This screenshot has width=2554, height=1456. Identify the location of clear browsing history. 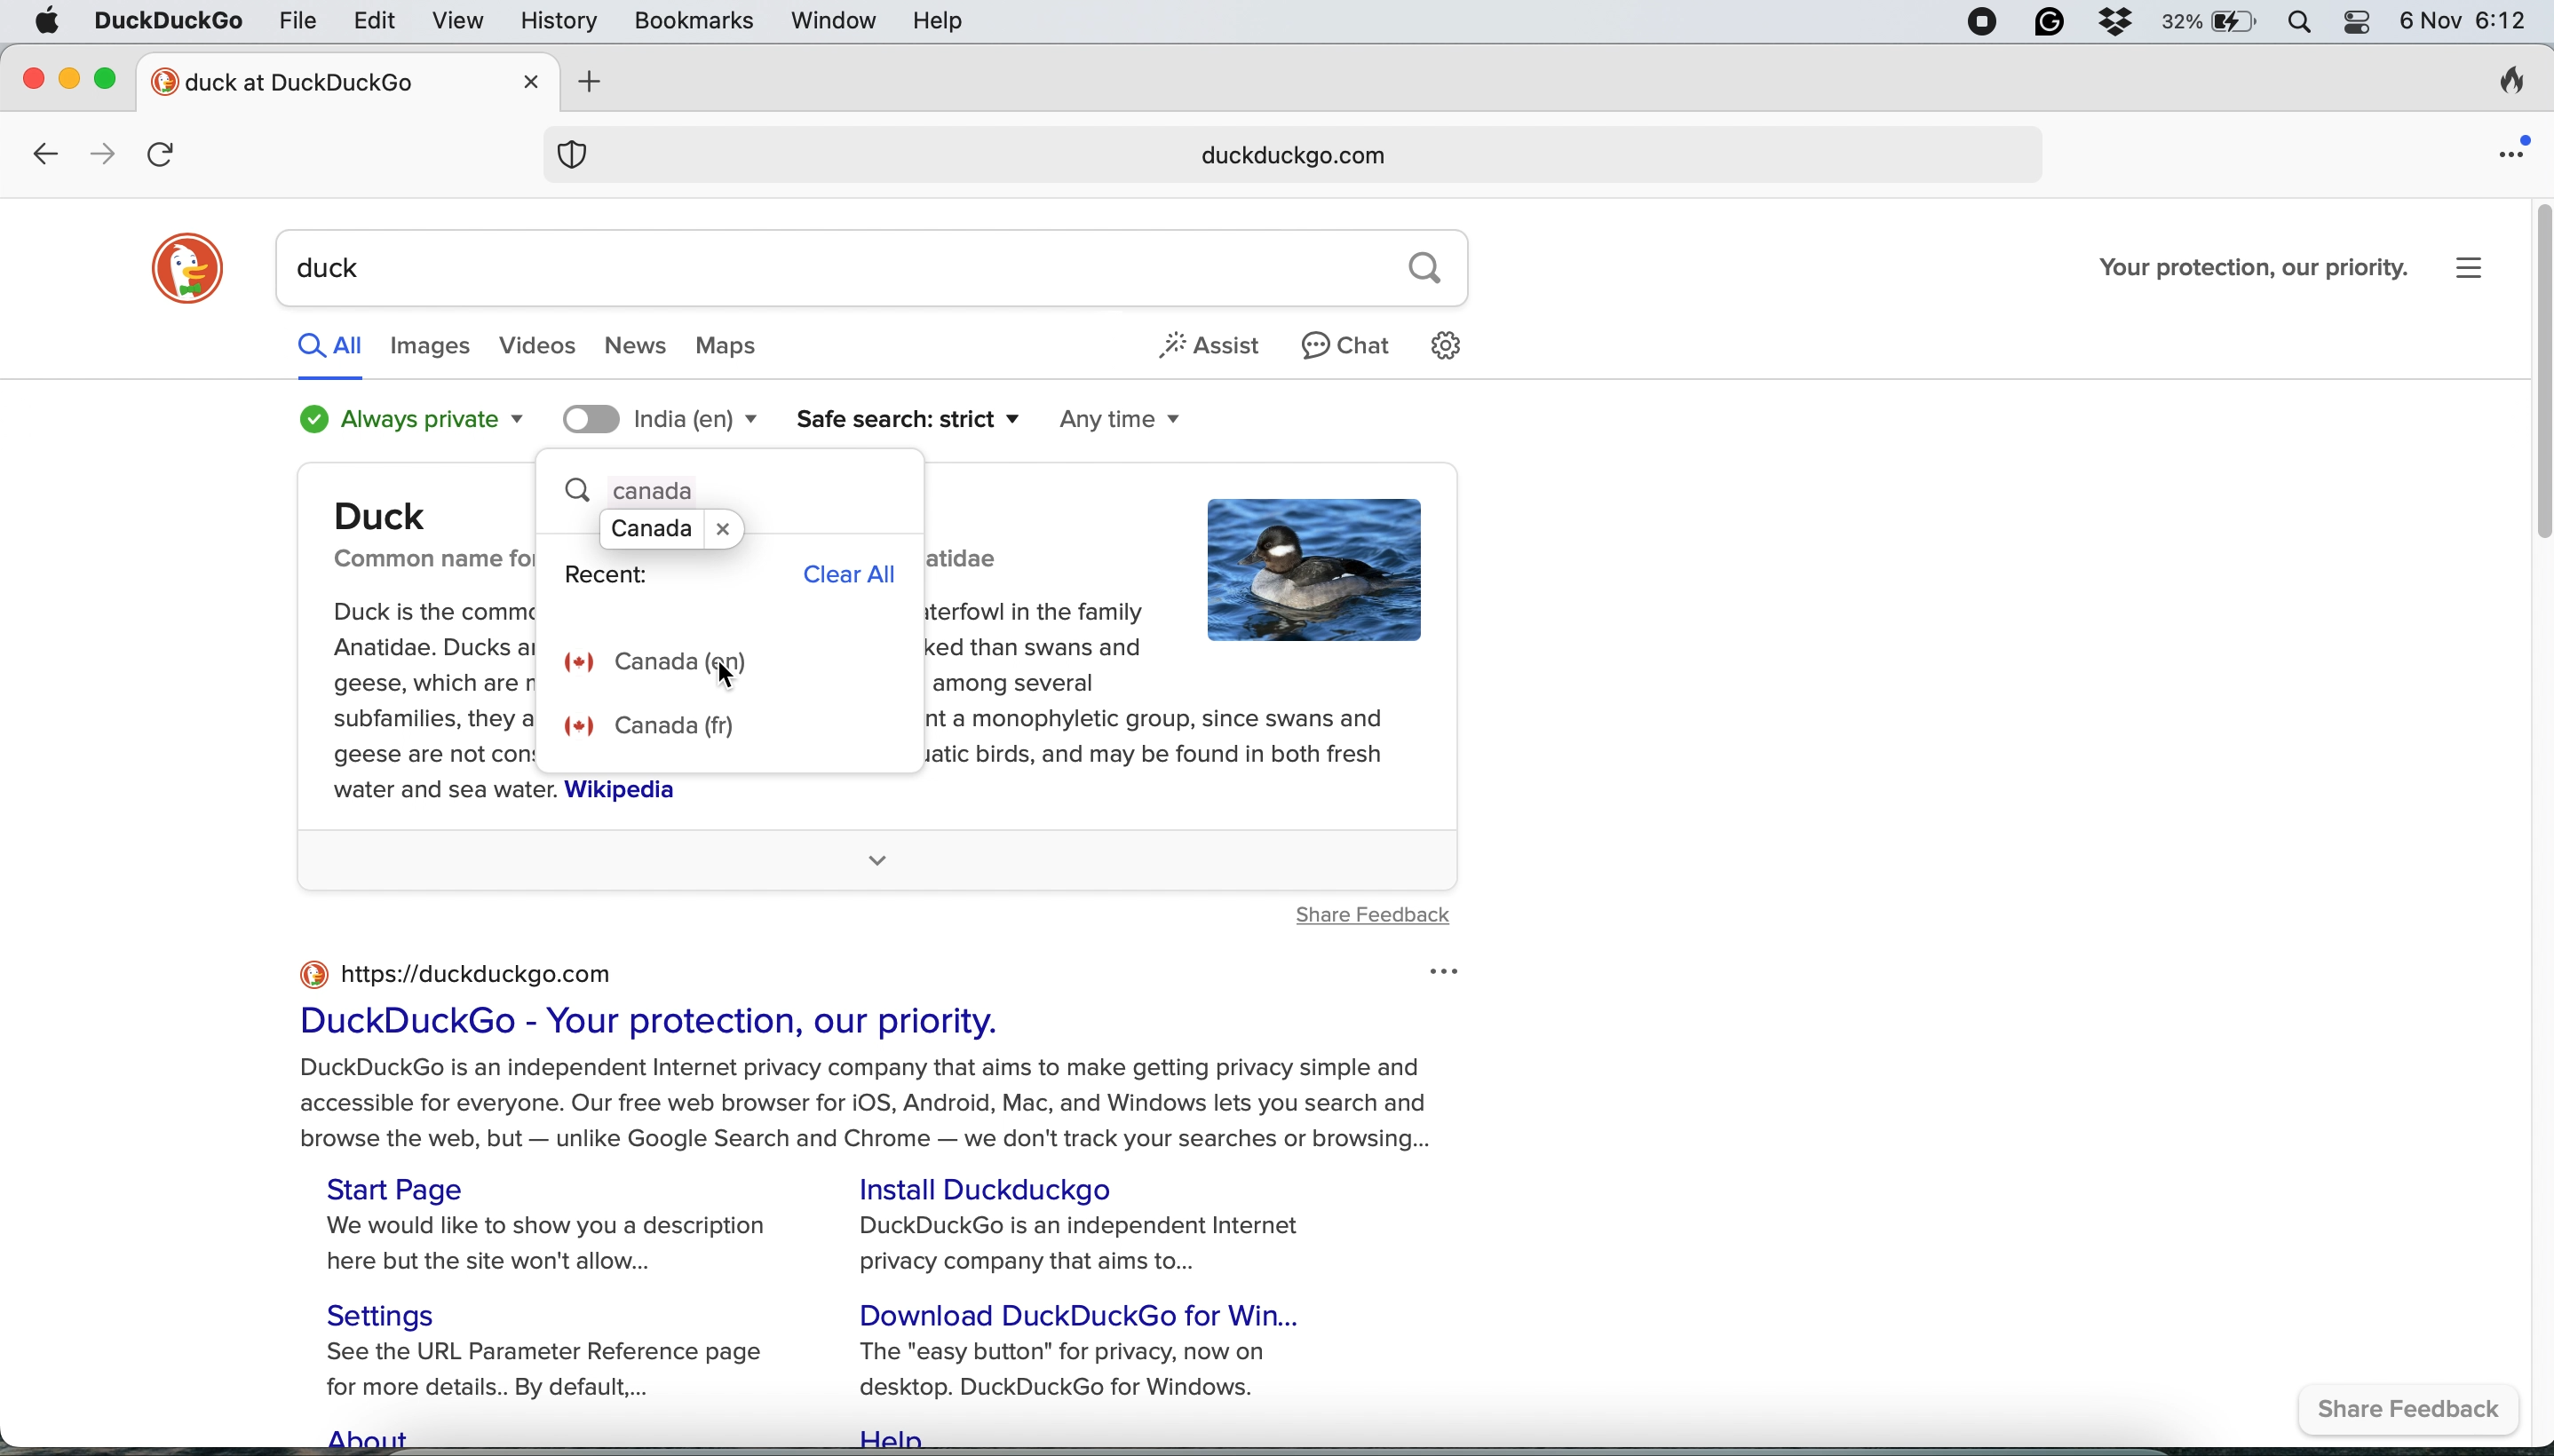
(2510, 85).